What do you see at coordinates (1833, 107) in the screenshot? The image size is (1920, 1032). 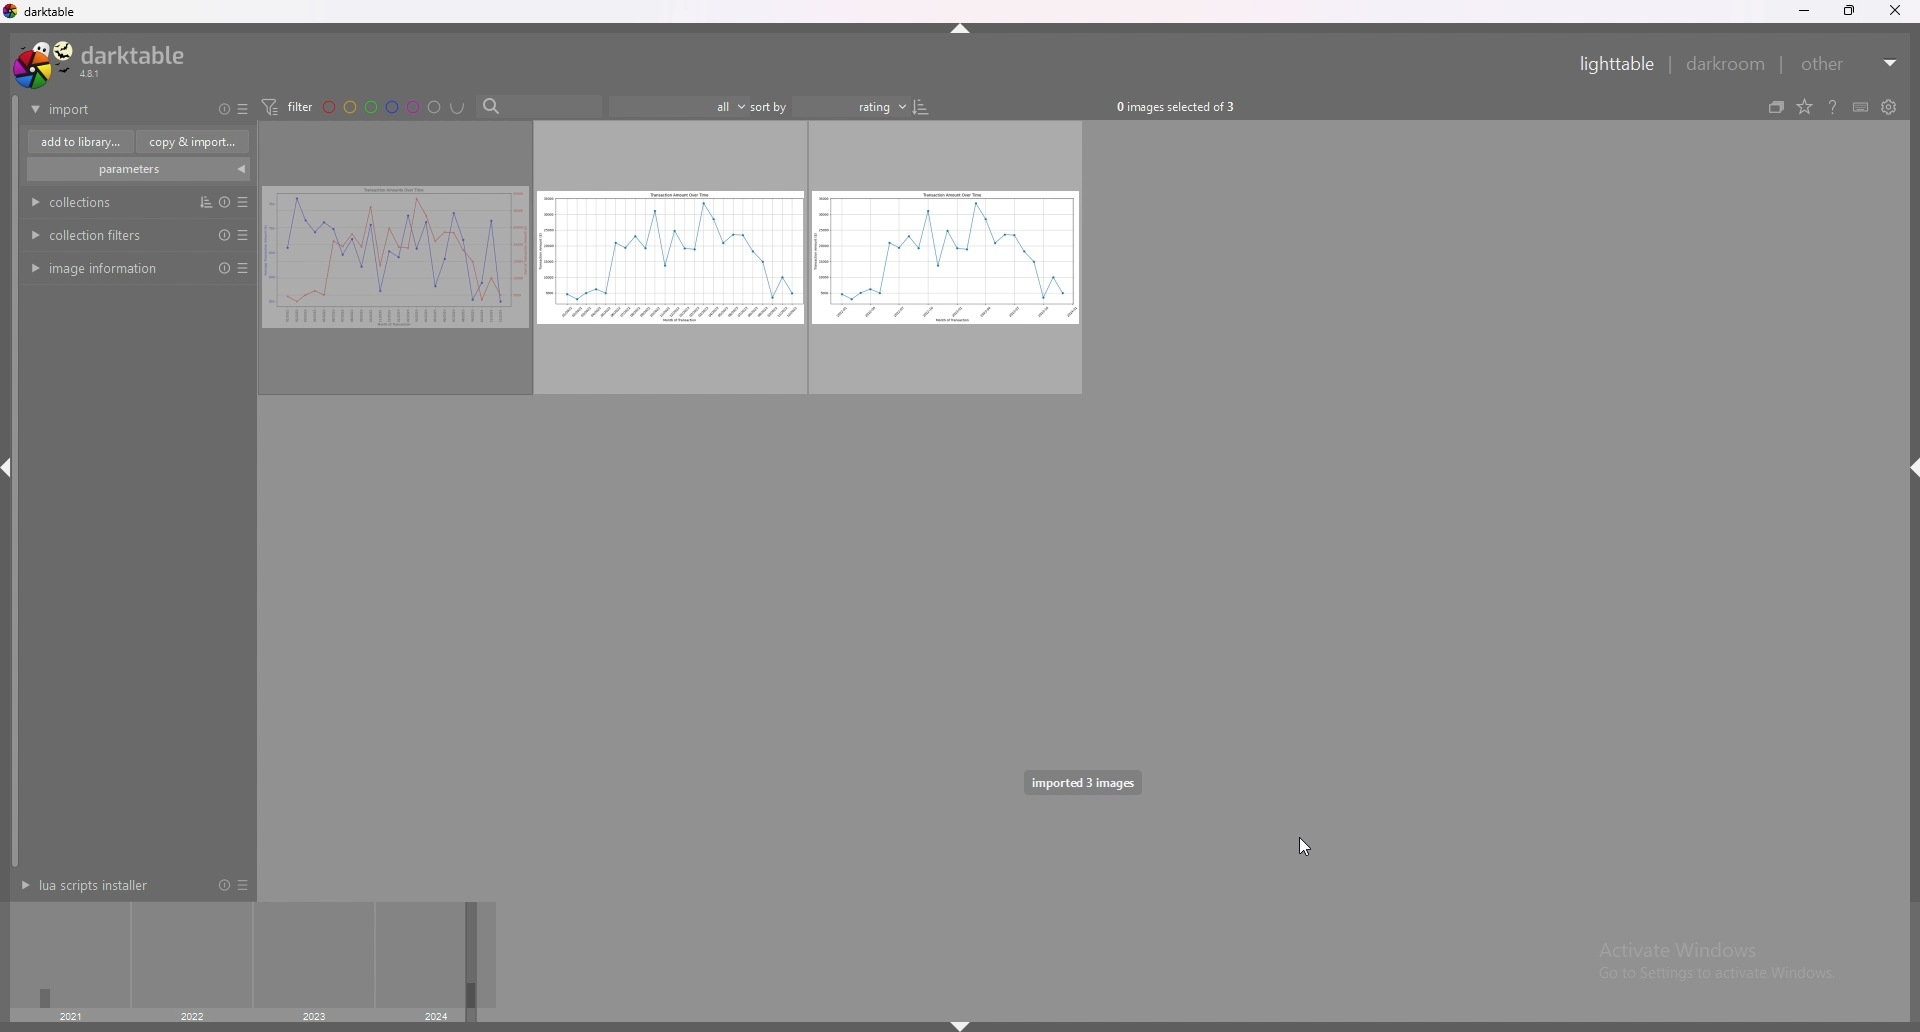 I see `help` at bounding box center [1833, 107].